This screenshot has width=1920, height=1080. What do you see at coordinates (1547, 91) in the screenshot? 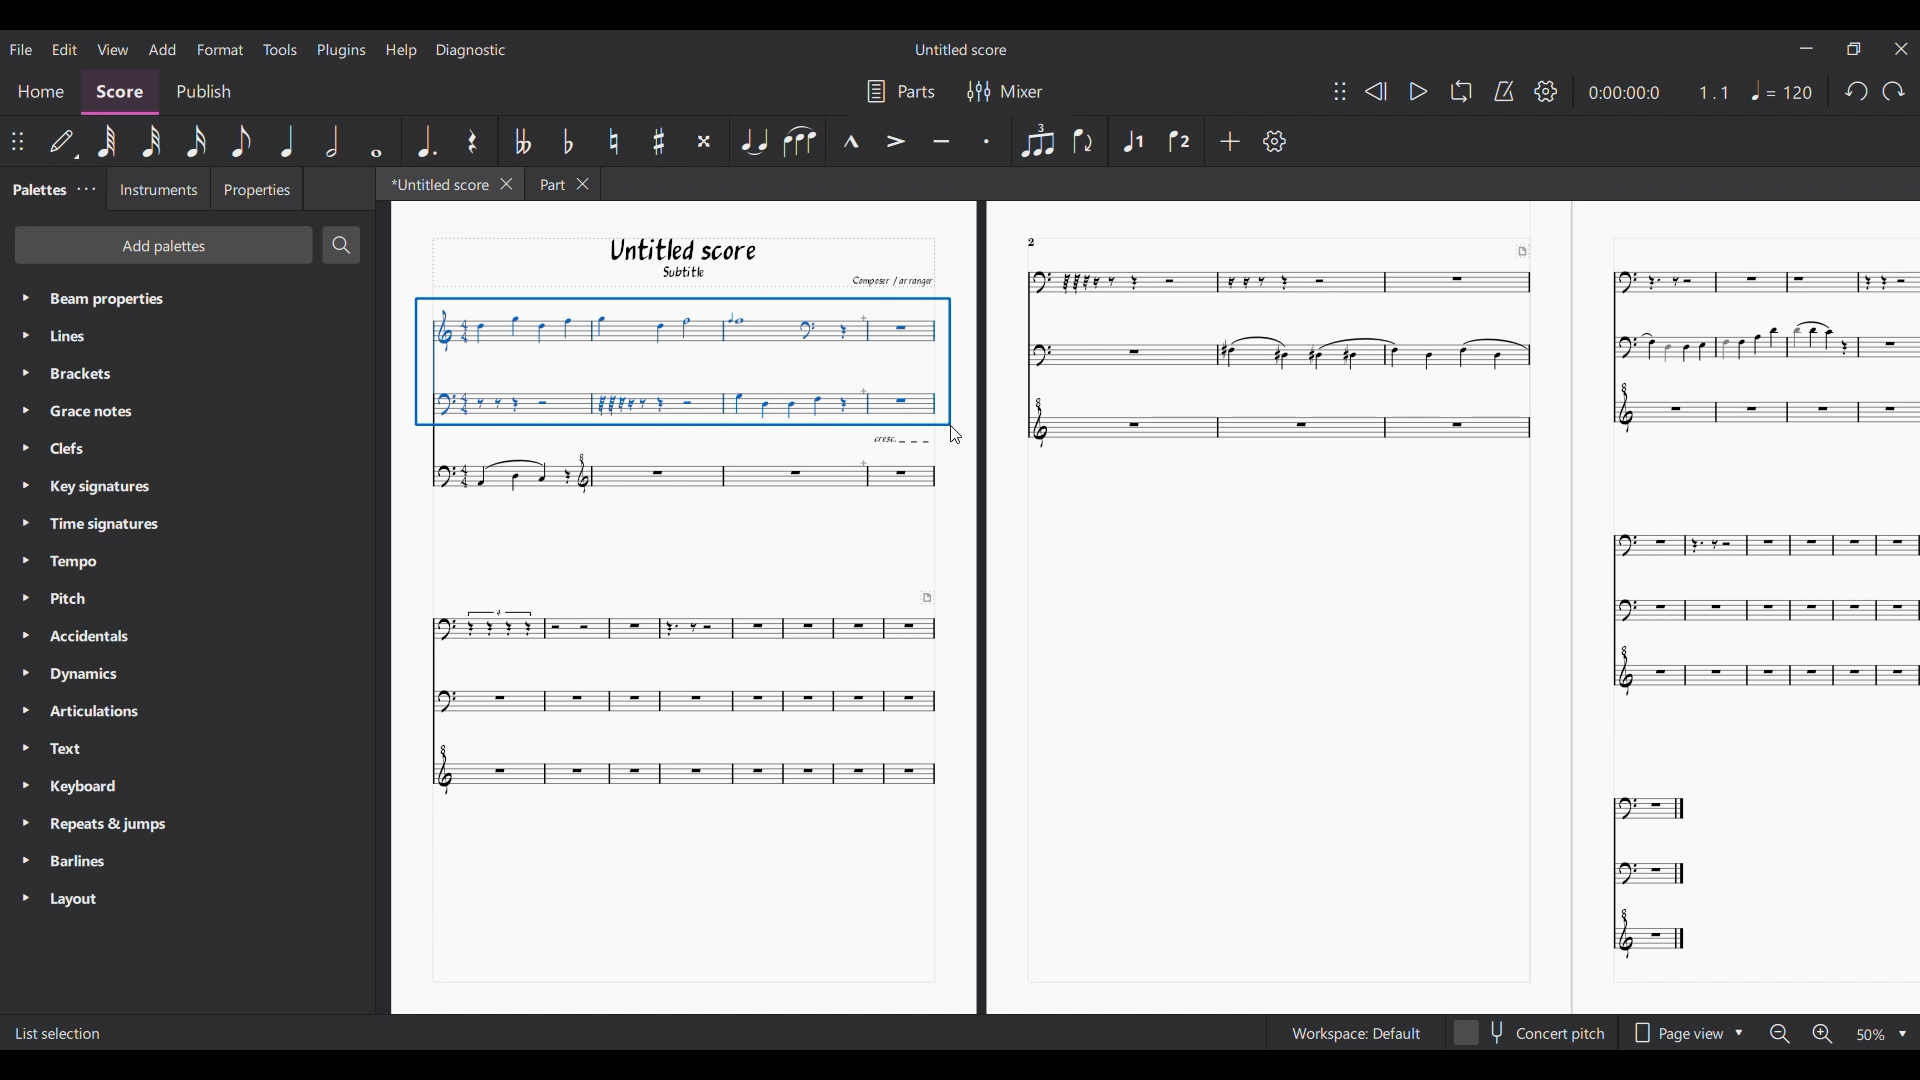
I see `Settings` at bounding box center [1547, 91].